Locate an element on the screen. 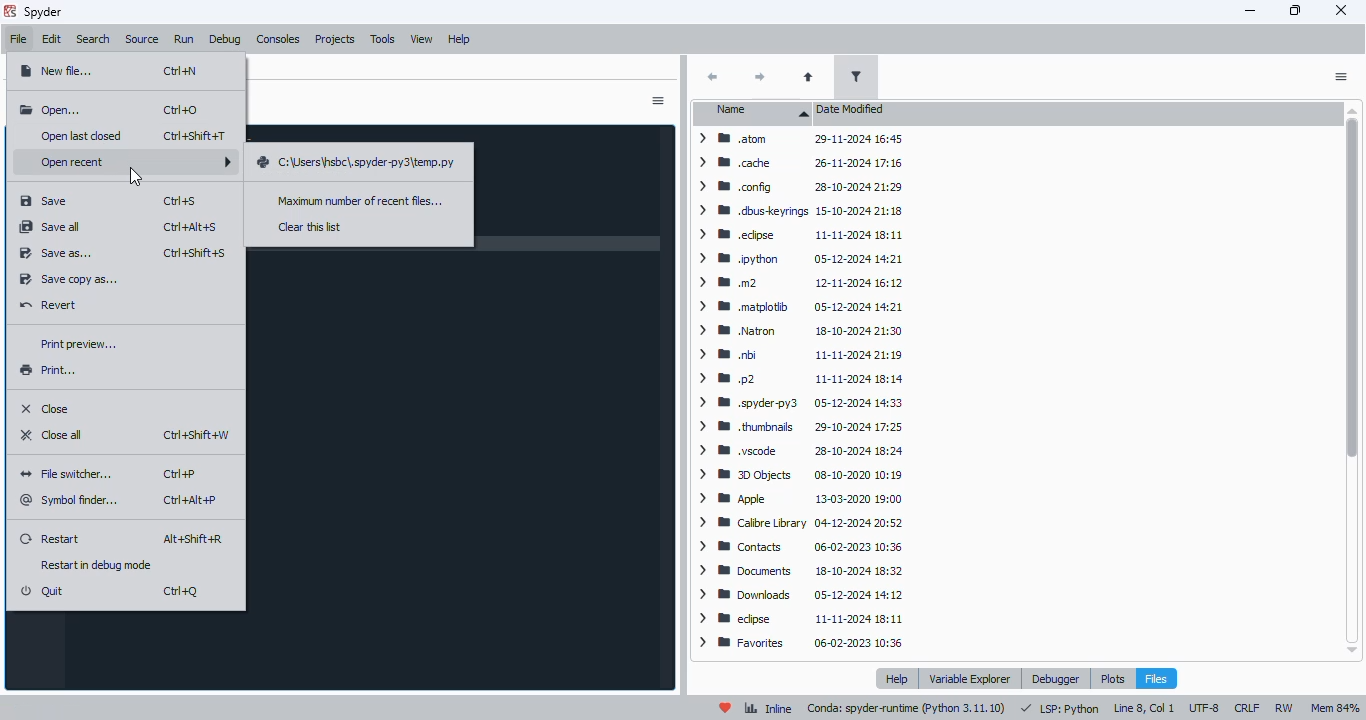 This screenshot has height=720, width=1366. open last closed is located at coordinates (84, 135).